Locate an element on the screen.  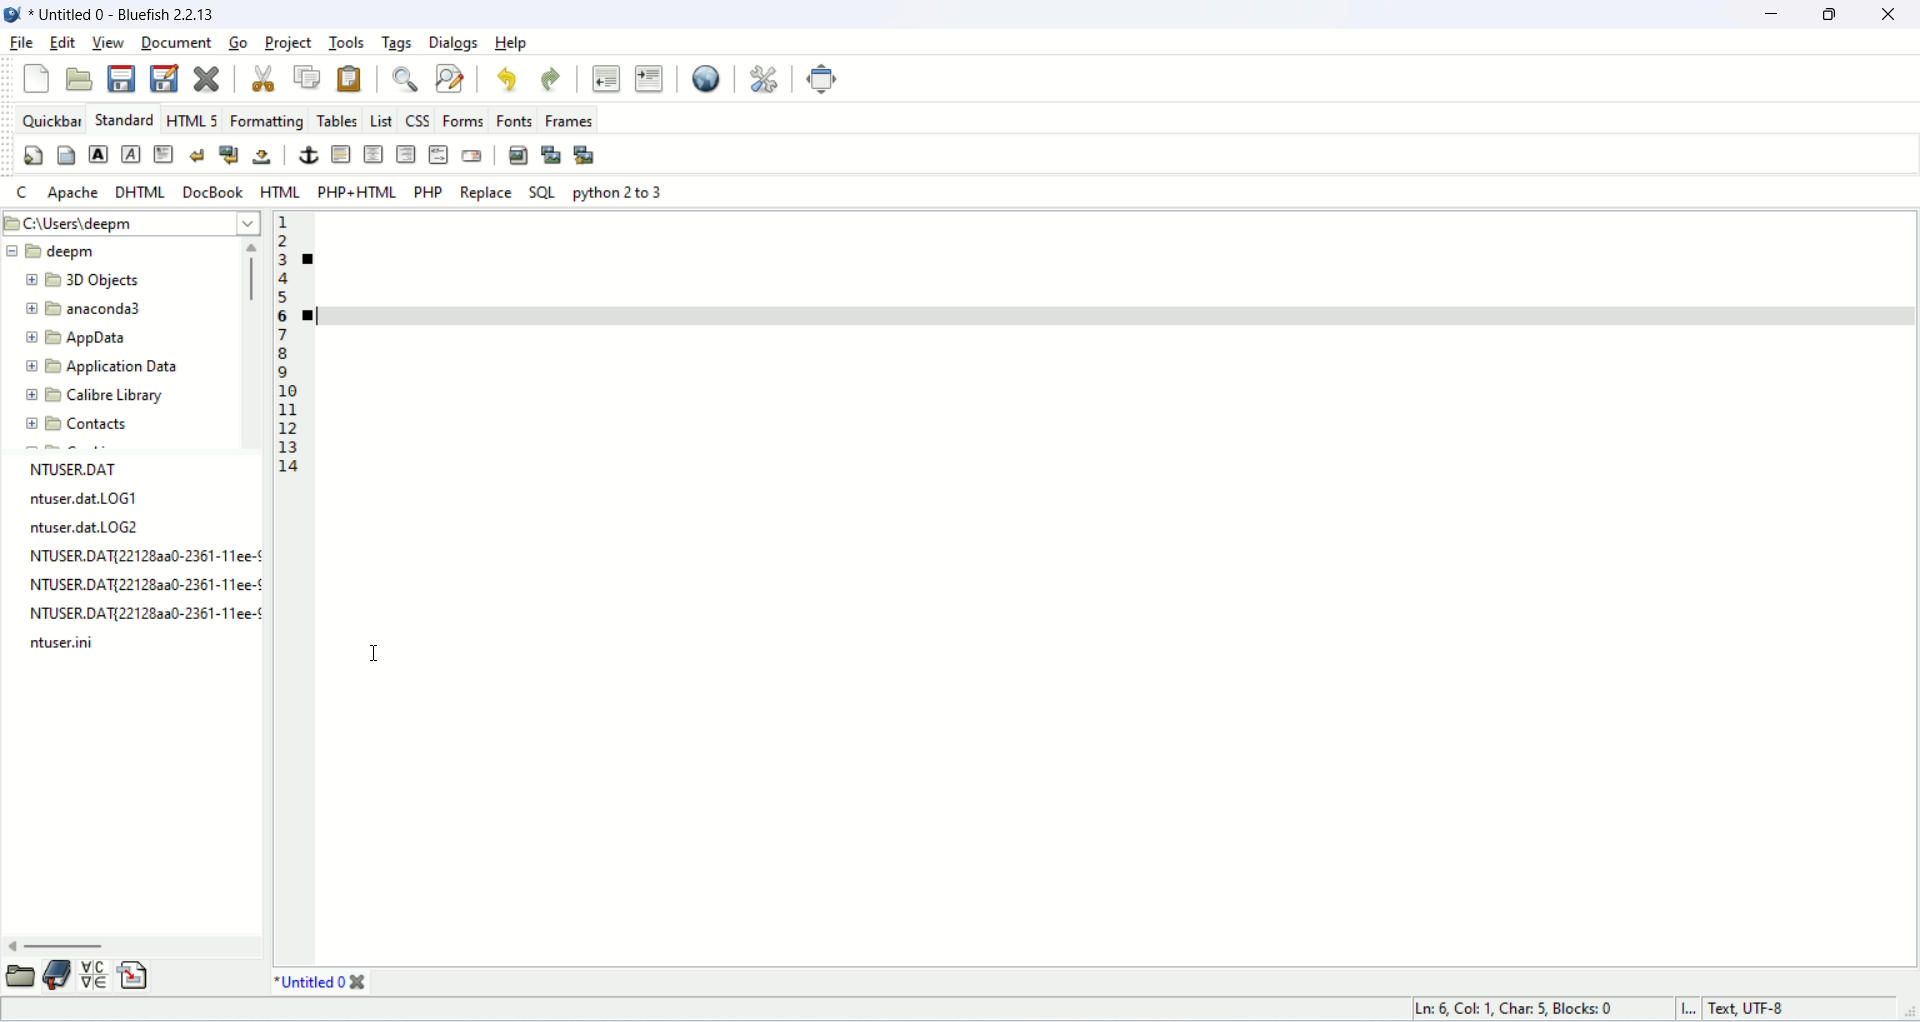
help is located at coordinates (514, 43).